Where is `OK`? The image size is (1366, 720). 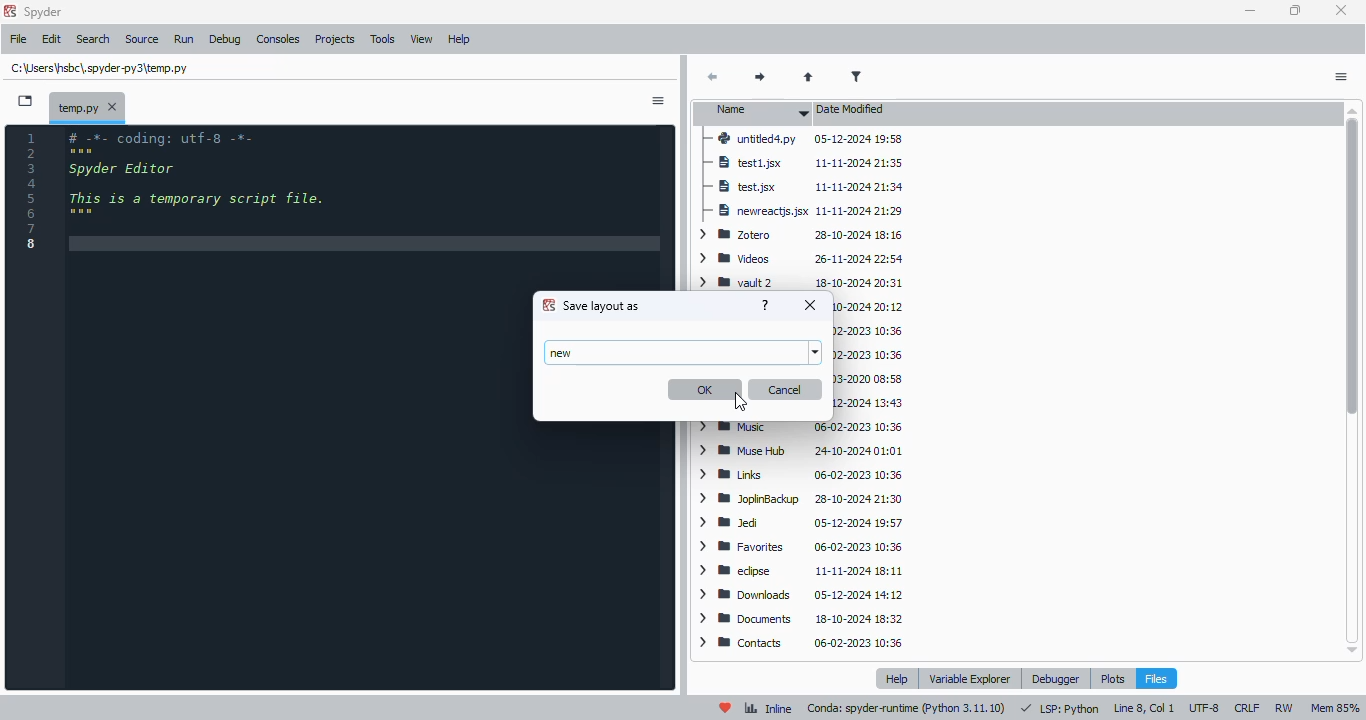 OK is located at coordinates (705, 390).